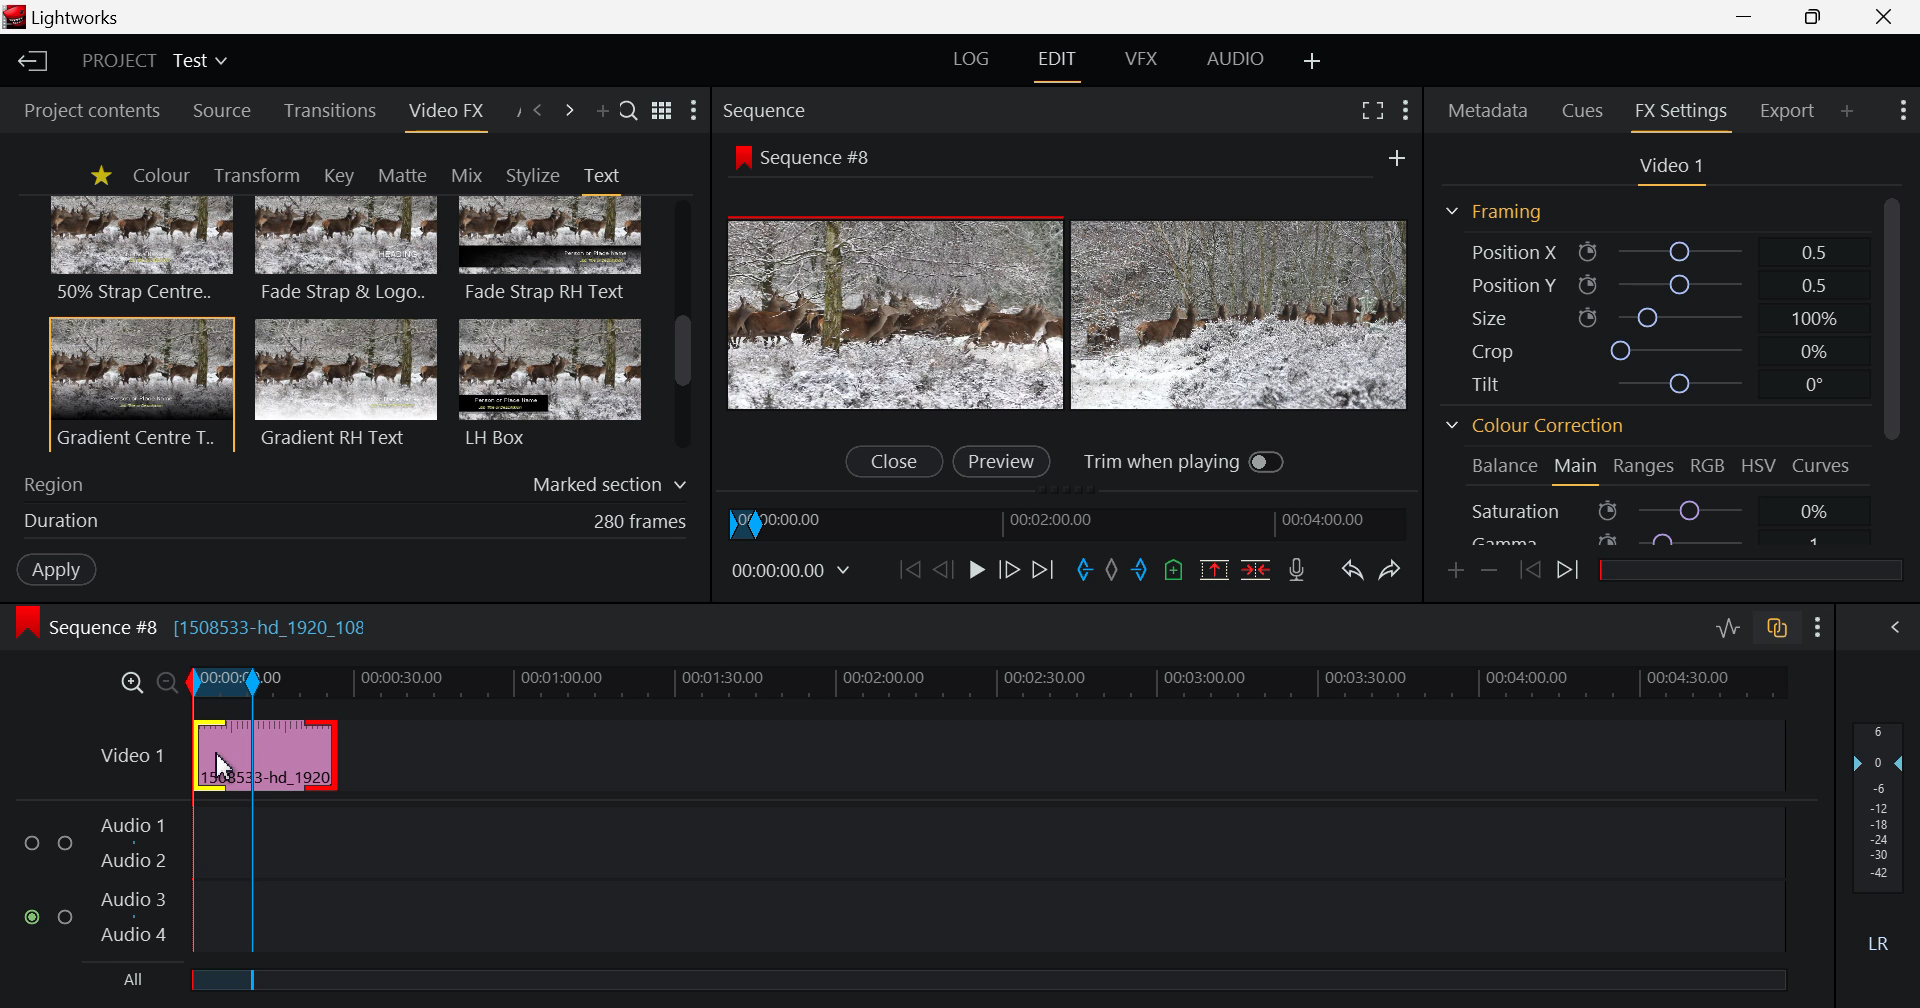 The image size is (1920, 1008). I want to click on Mix, so click(473, 174).